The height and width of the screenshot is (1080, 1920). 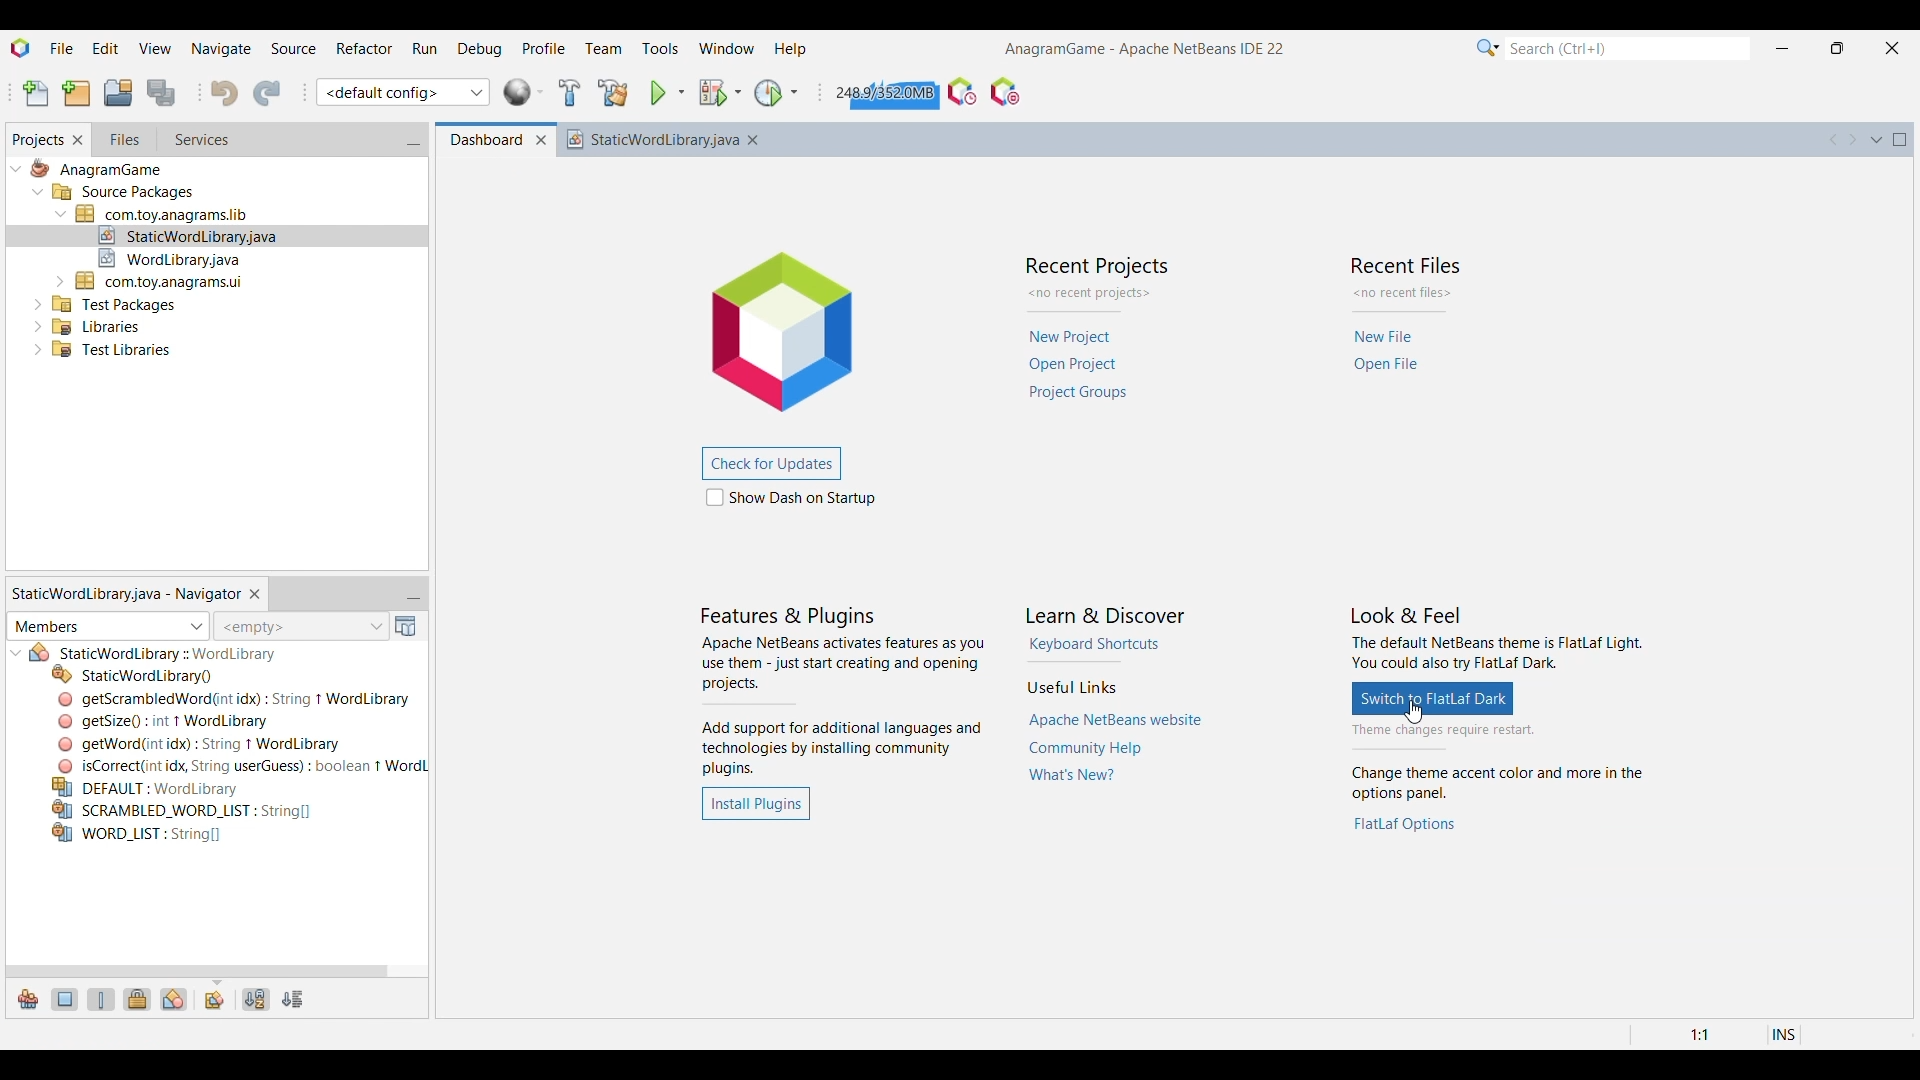 I want to click on StaticWordLibraryjava X, so click(x=668, y=139).